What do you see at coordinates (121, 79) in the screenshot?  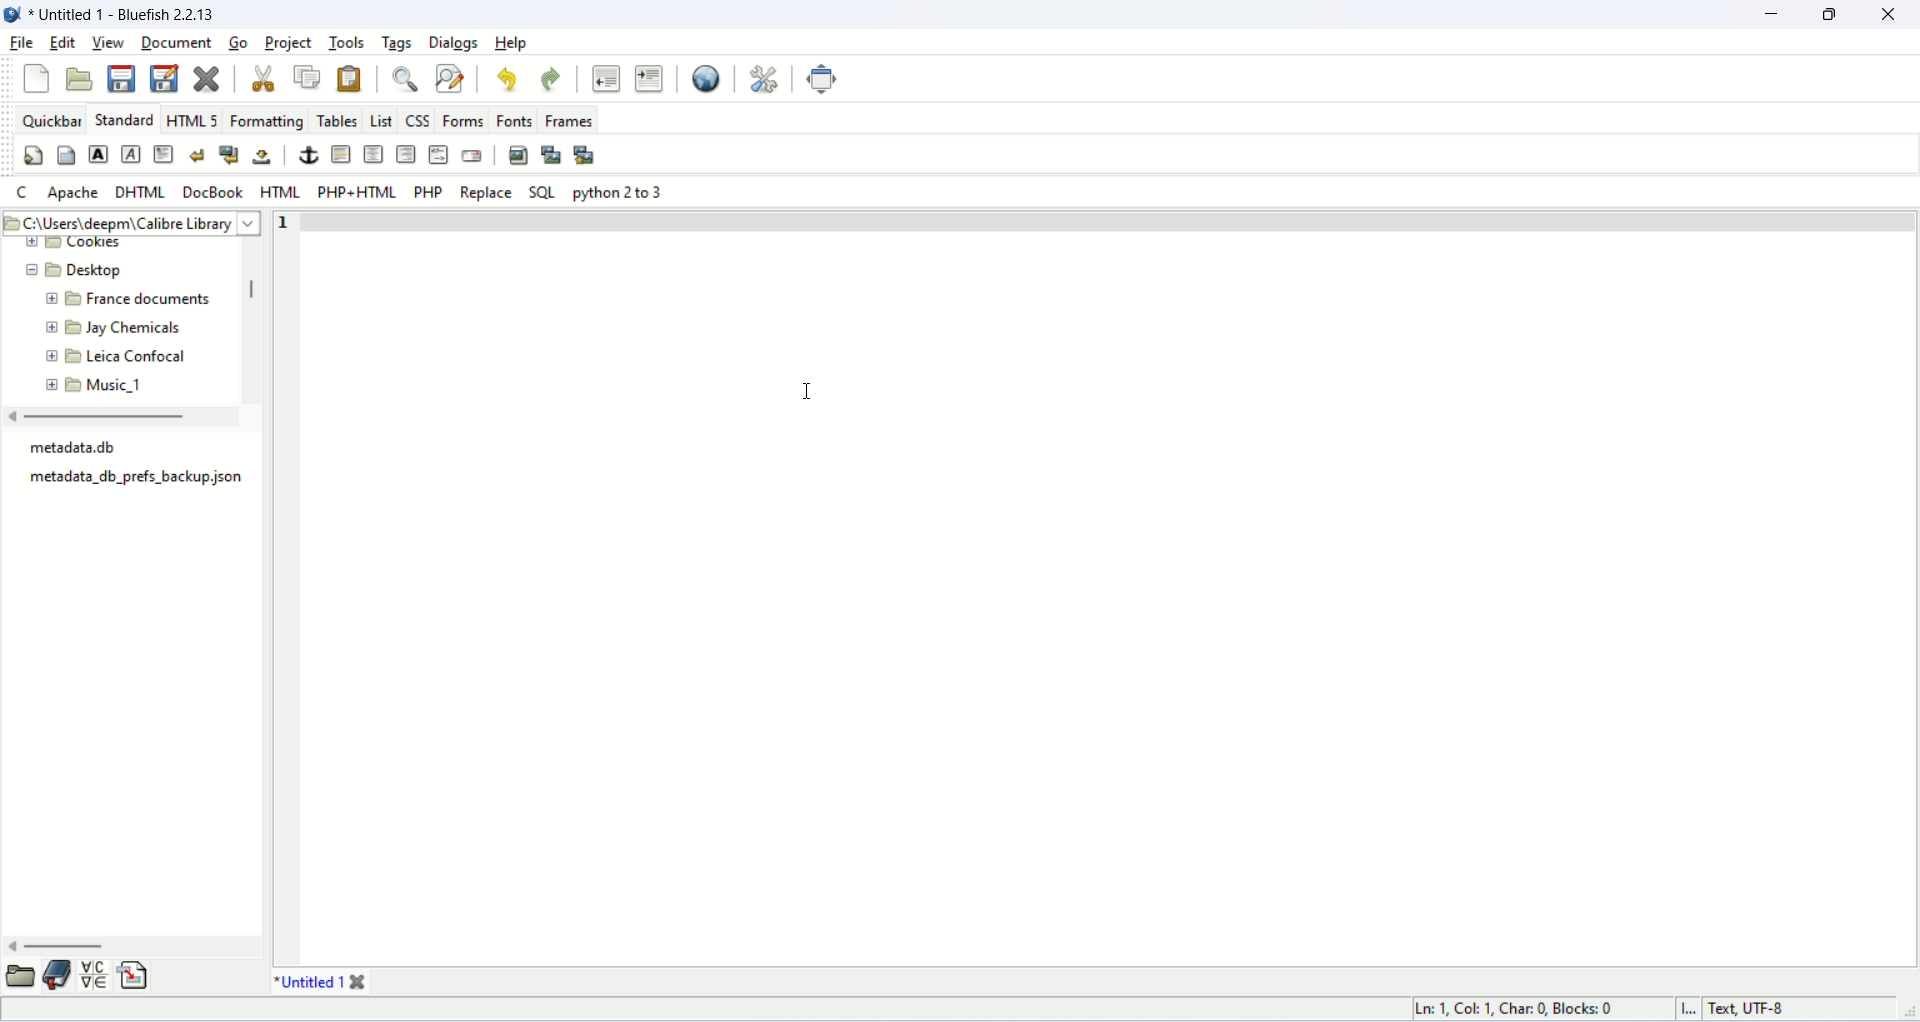 I see `save` at bounding box center [121, 79].